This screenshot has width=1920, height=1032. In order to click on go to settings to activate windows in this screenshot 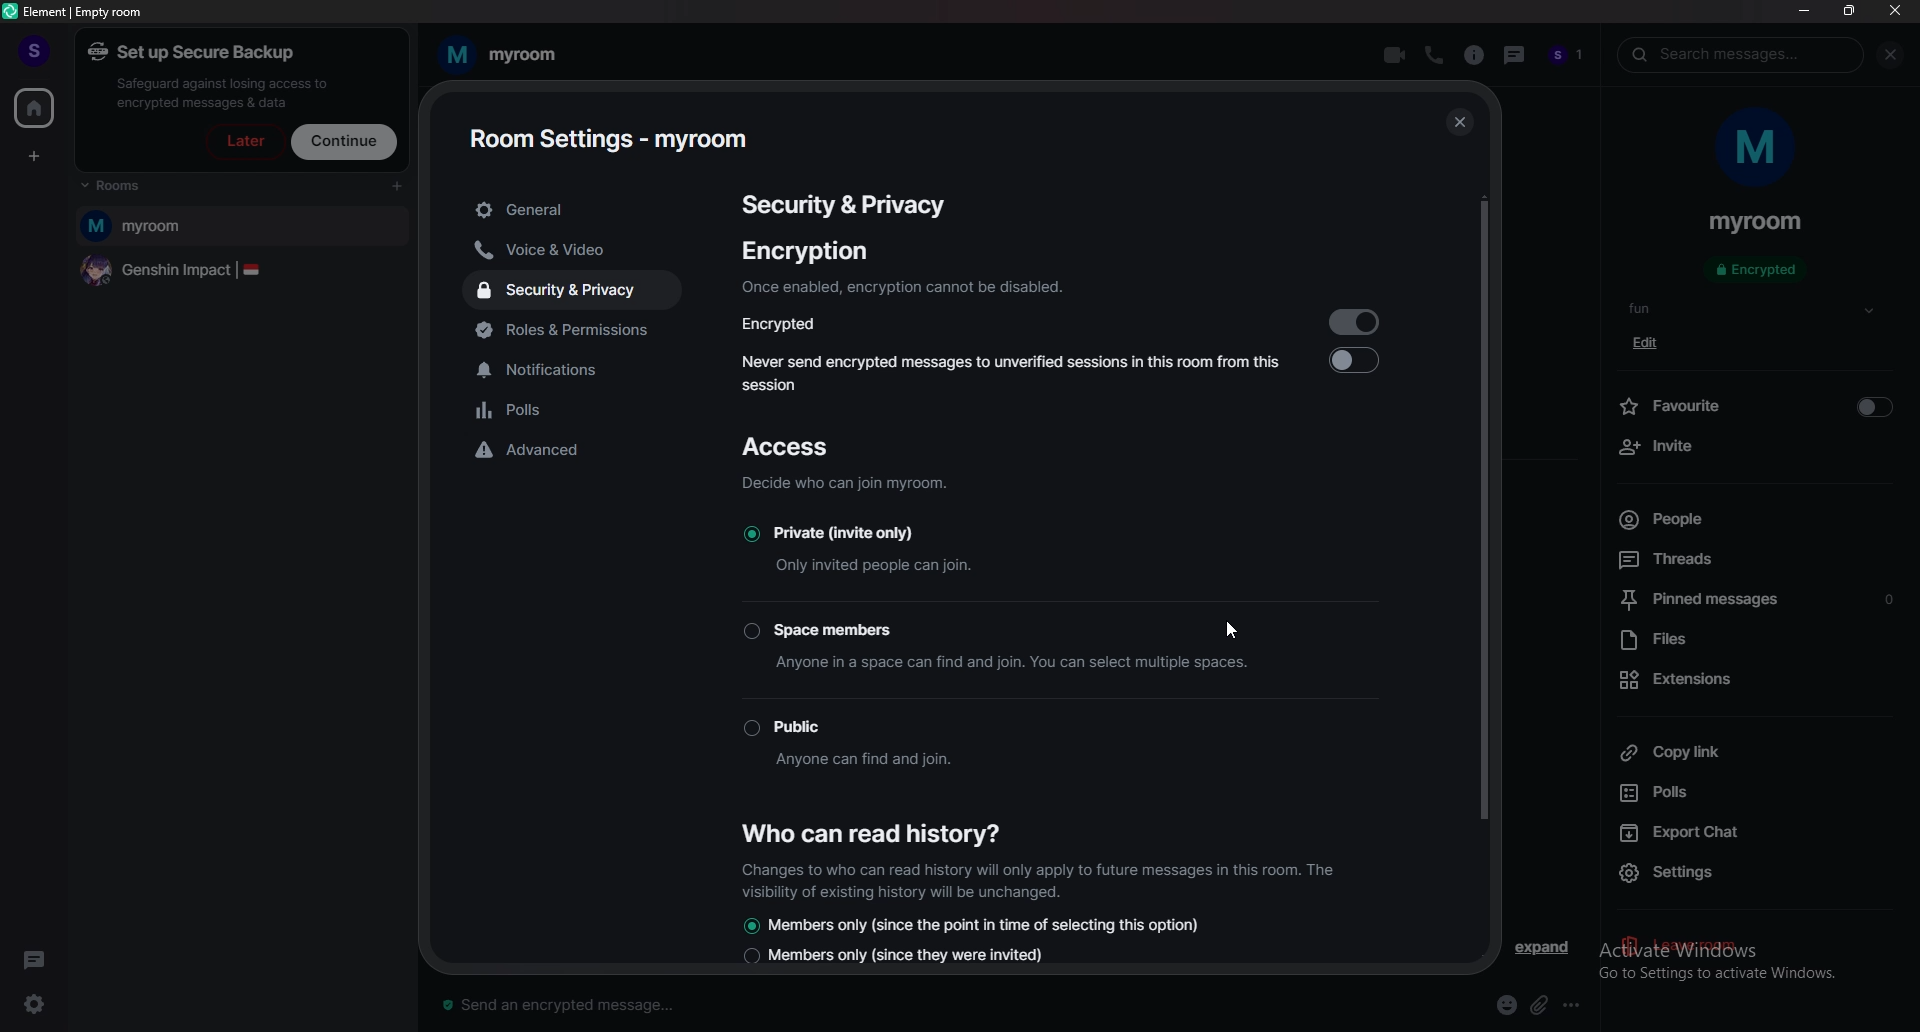, I will do `click(1758, 977)`.